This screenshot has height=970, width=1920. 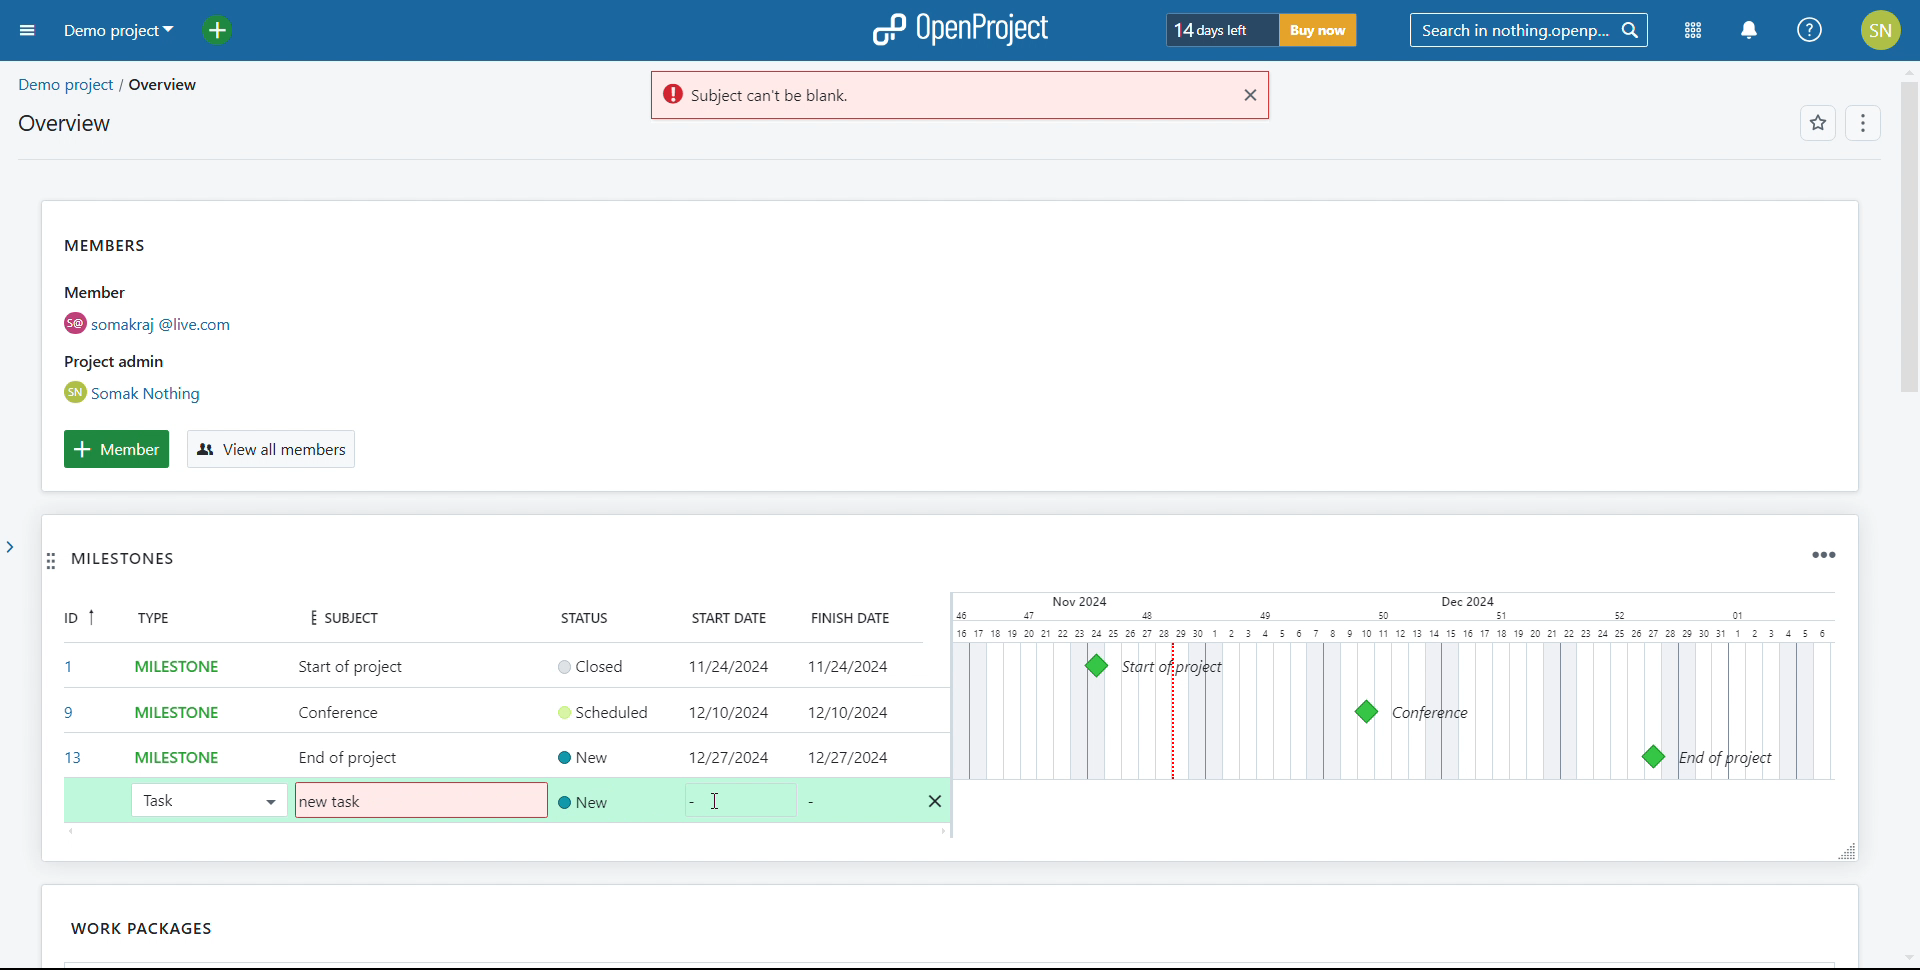 I want to click on calendar view, so click(x=1392, y=686).